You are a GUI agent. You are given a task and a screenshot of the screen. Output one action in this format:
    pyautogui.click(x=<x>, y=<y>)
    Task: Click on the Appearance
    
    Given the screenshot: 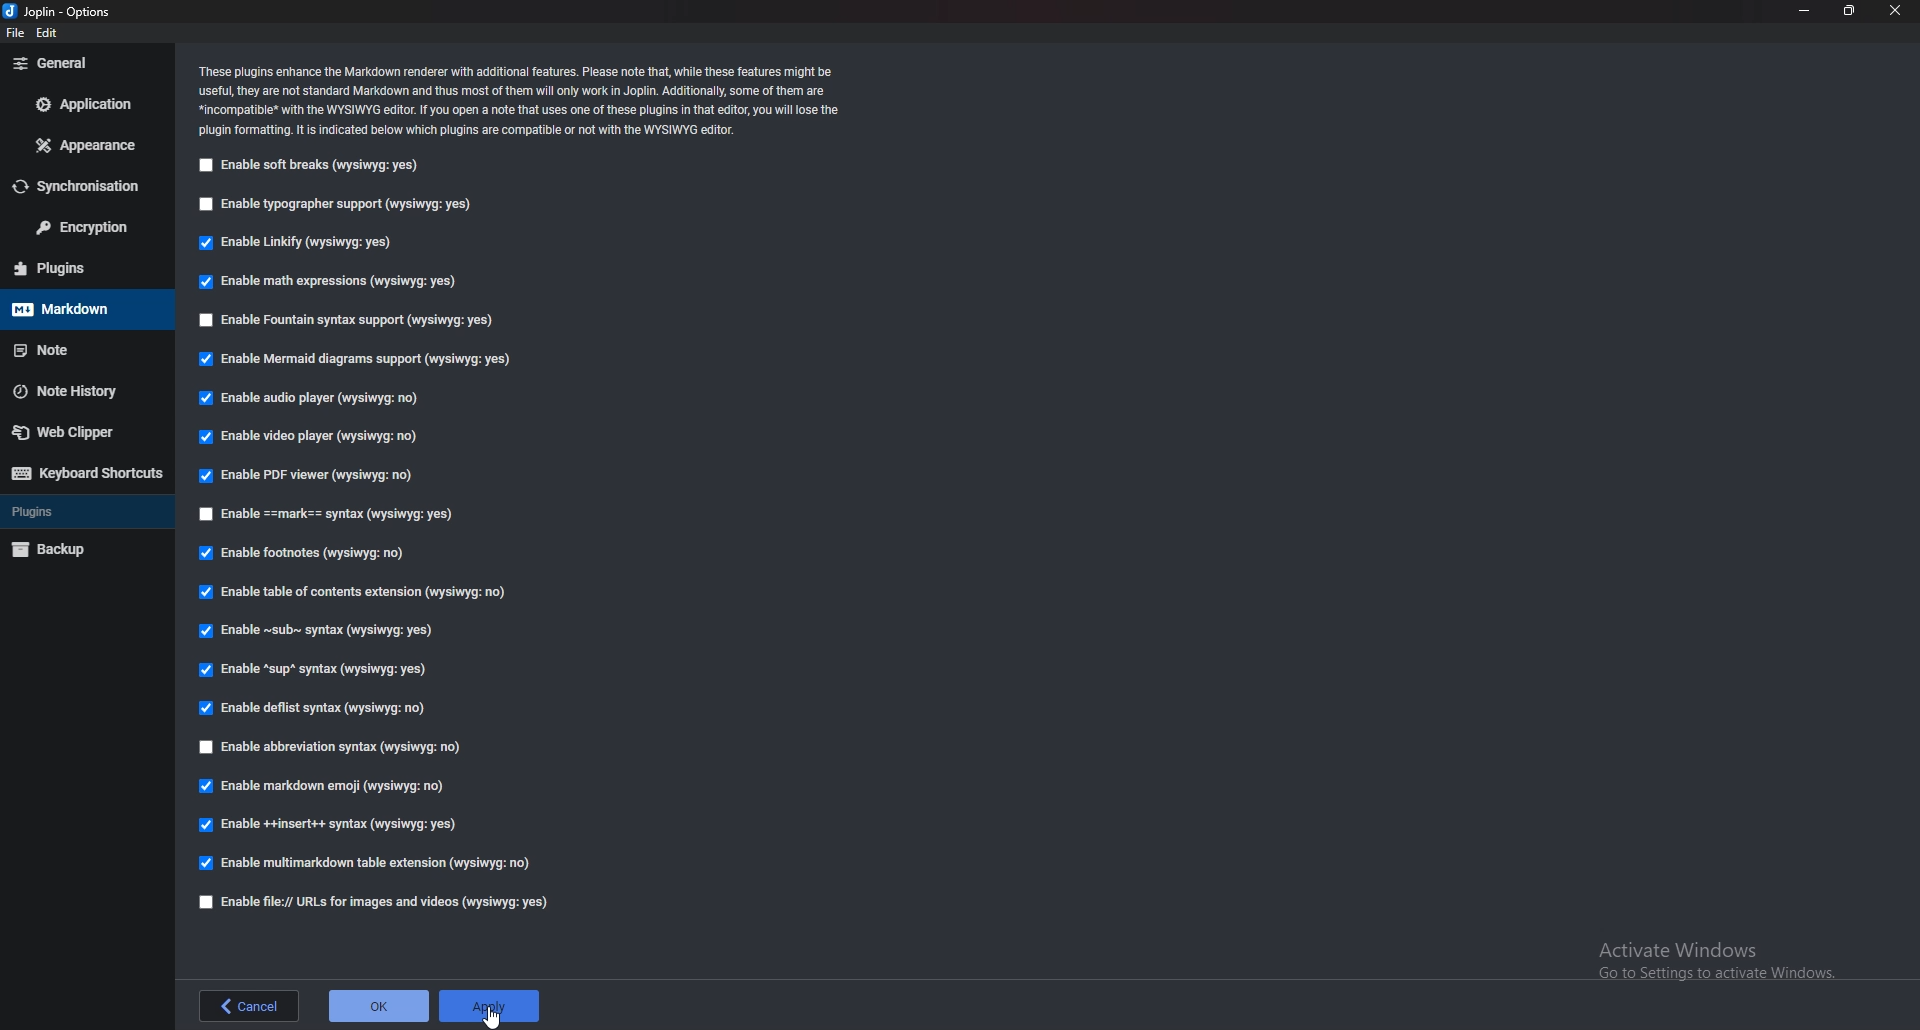 What is the action you would take?
    pyautogui.click(x=87, y=144)
    